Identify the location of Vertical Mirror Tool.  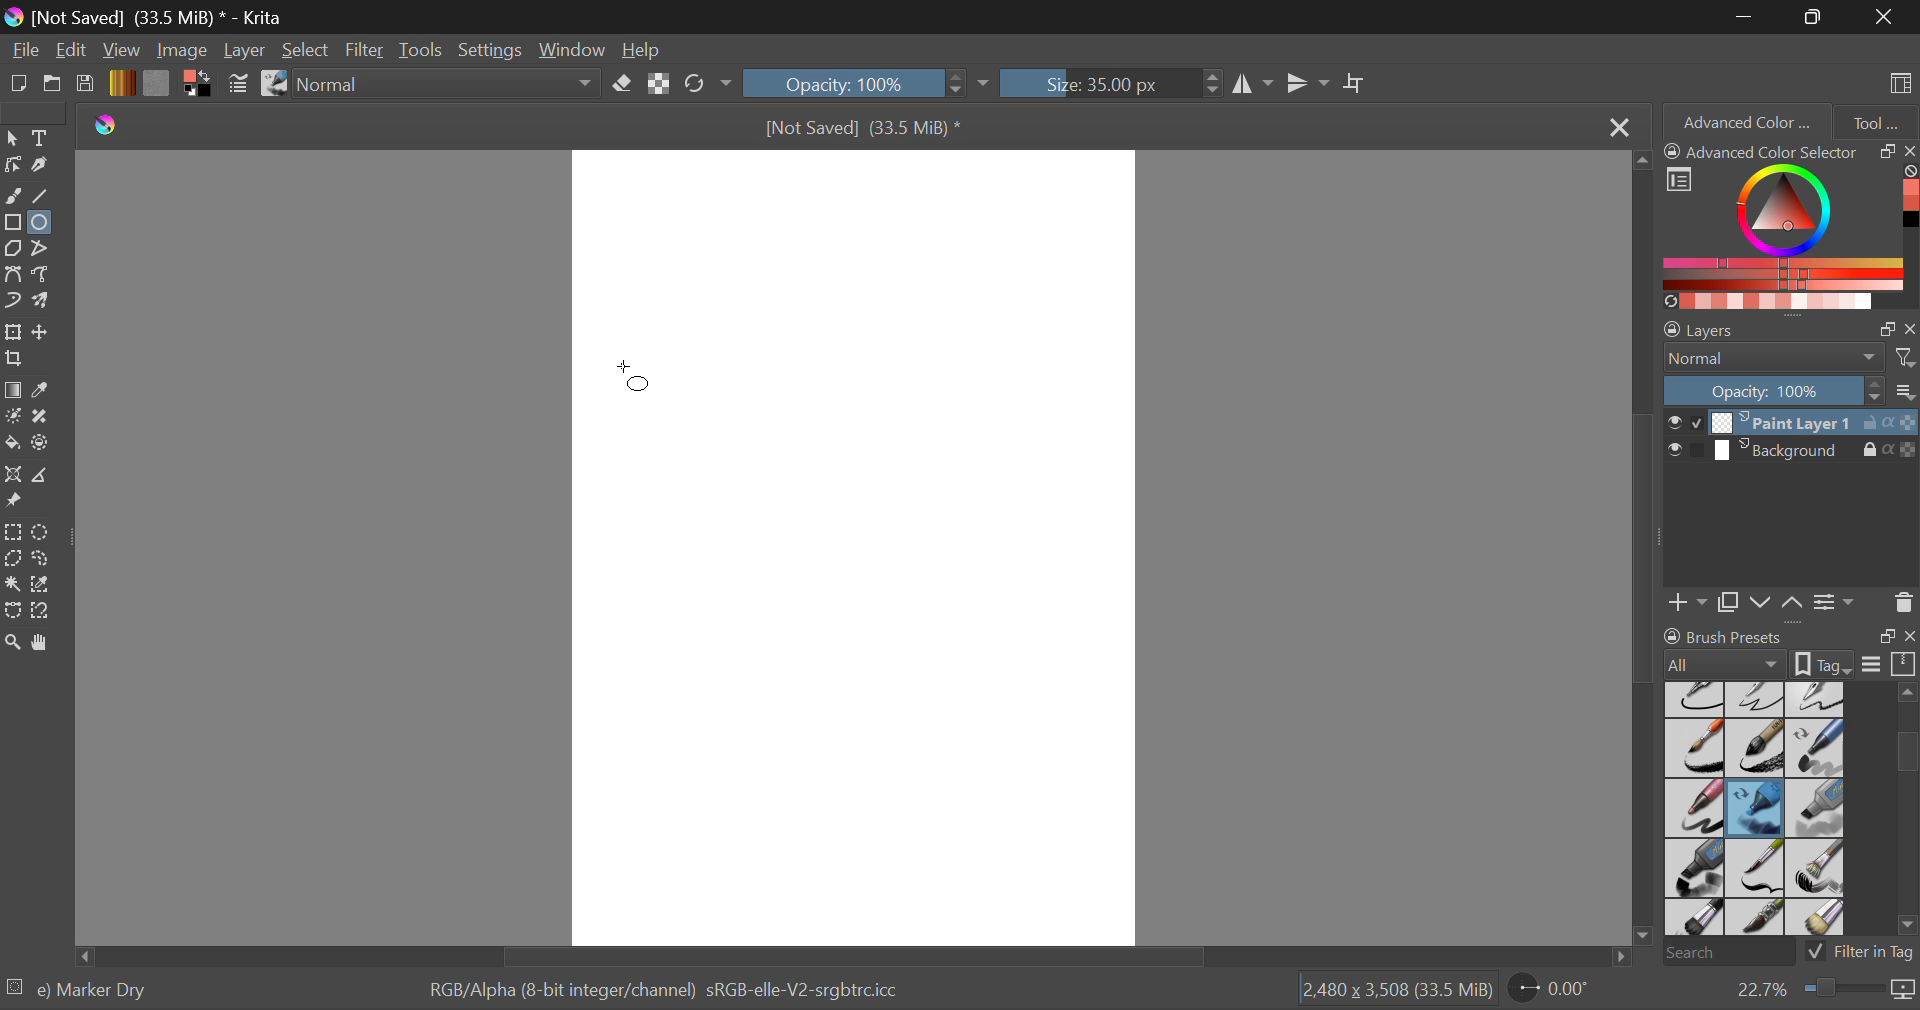
(1307, 84).